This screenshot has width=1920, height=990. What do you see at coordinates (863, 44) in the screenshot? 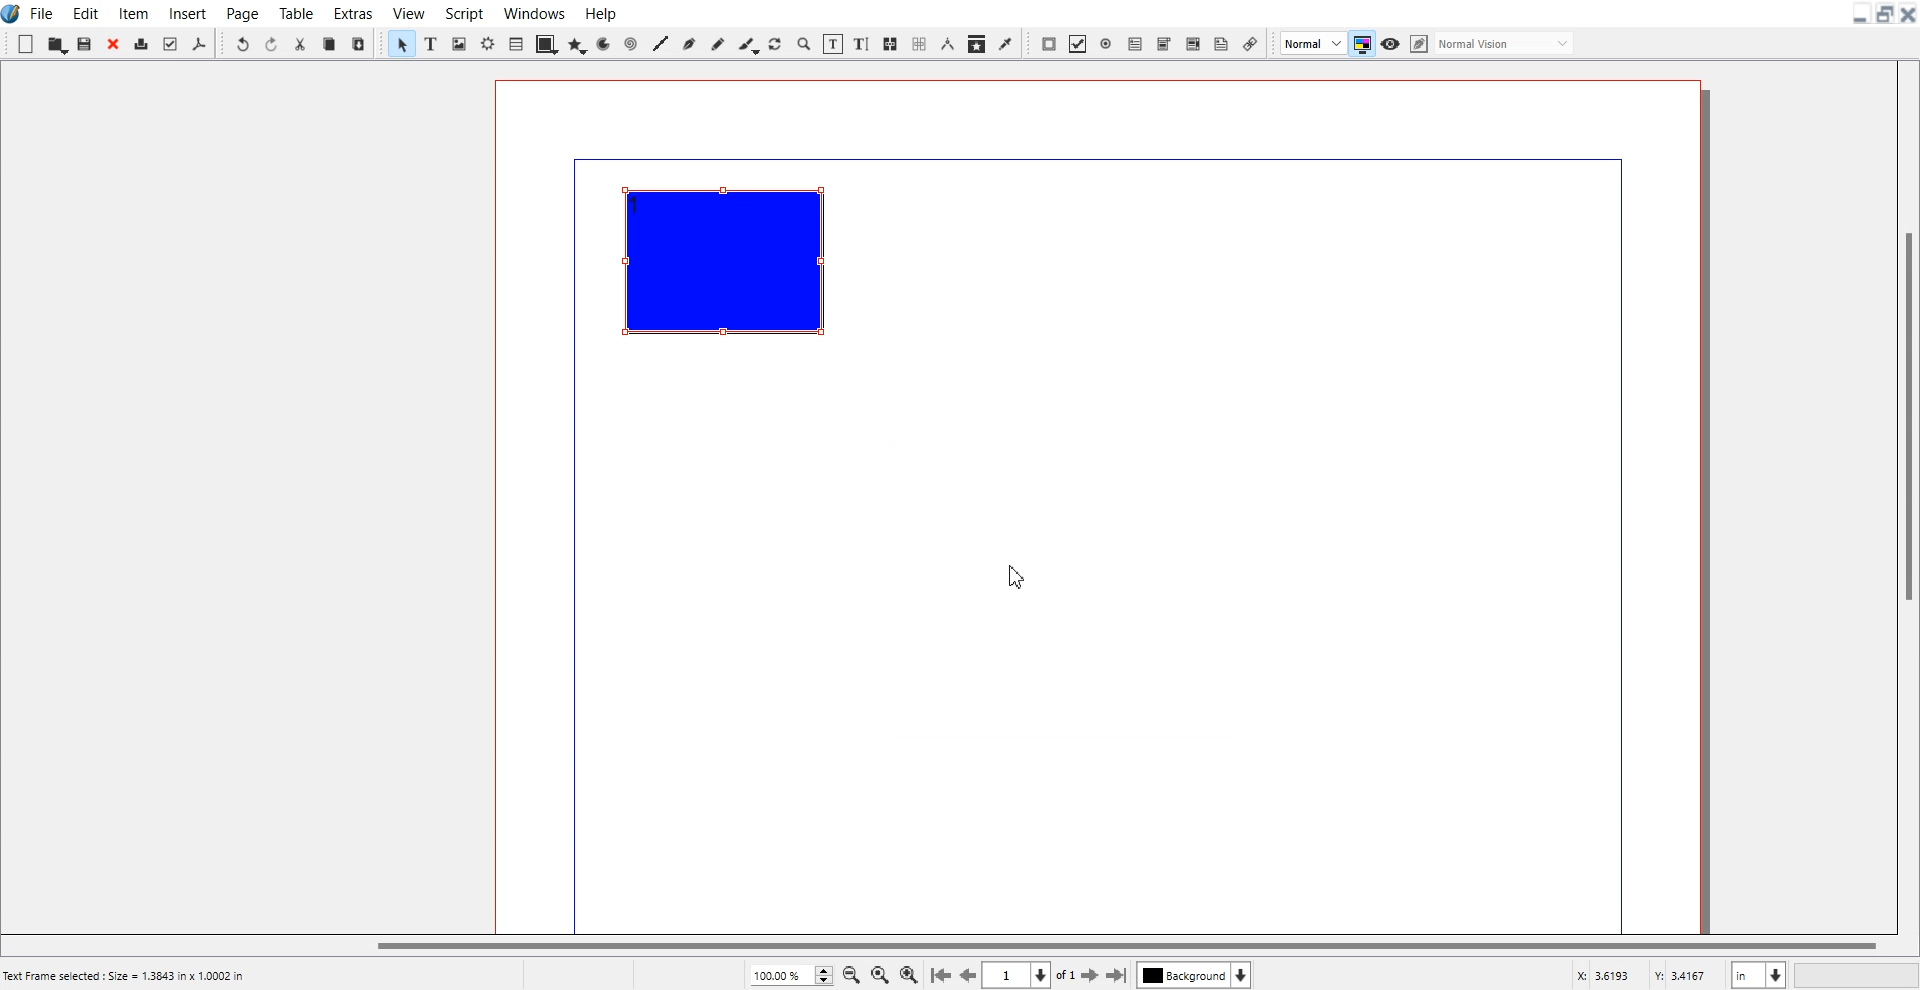
I see `Edit Text` at bounding box center [863, 44].